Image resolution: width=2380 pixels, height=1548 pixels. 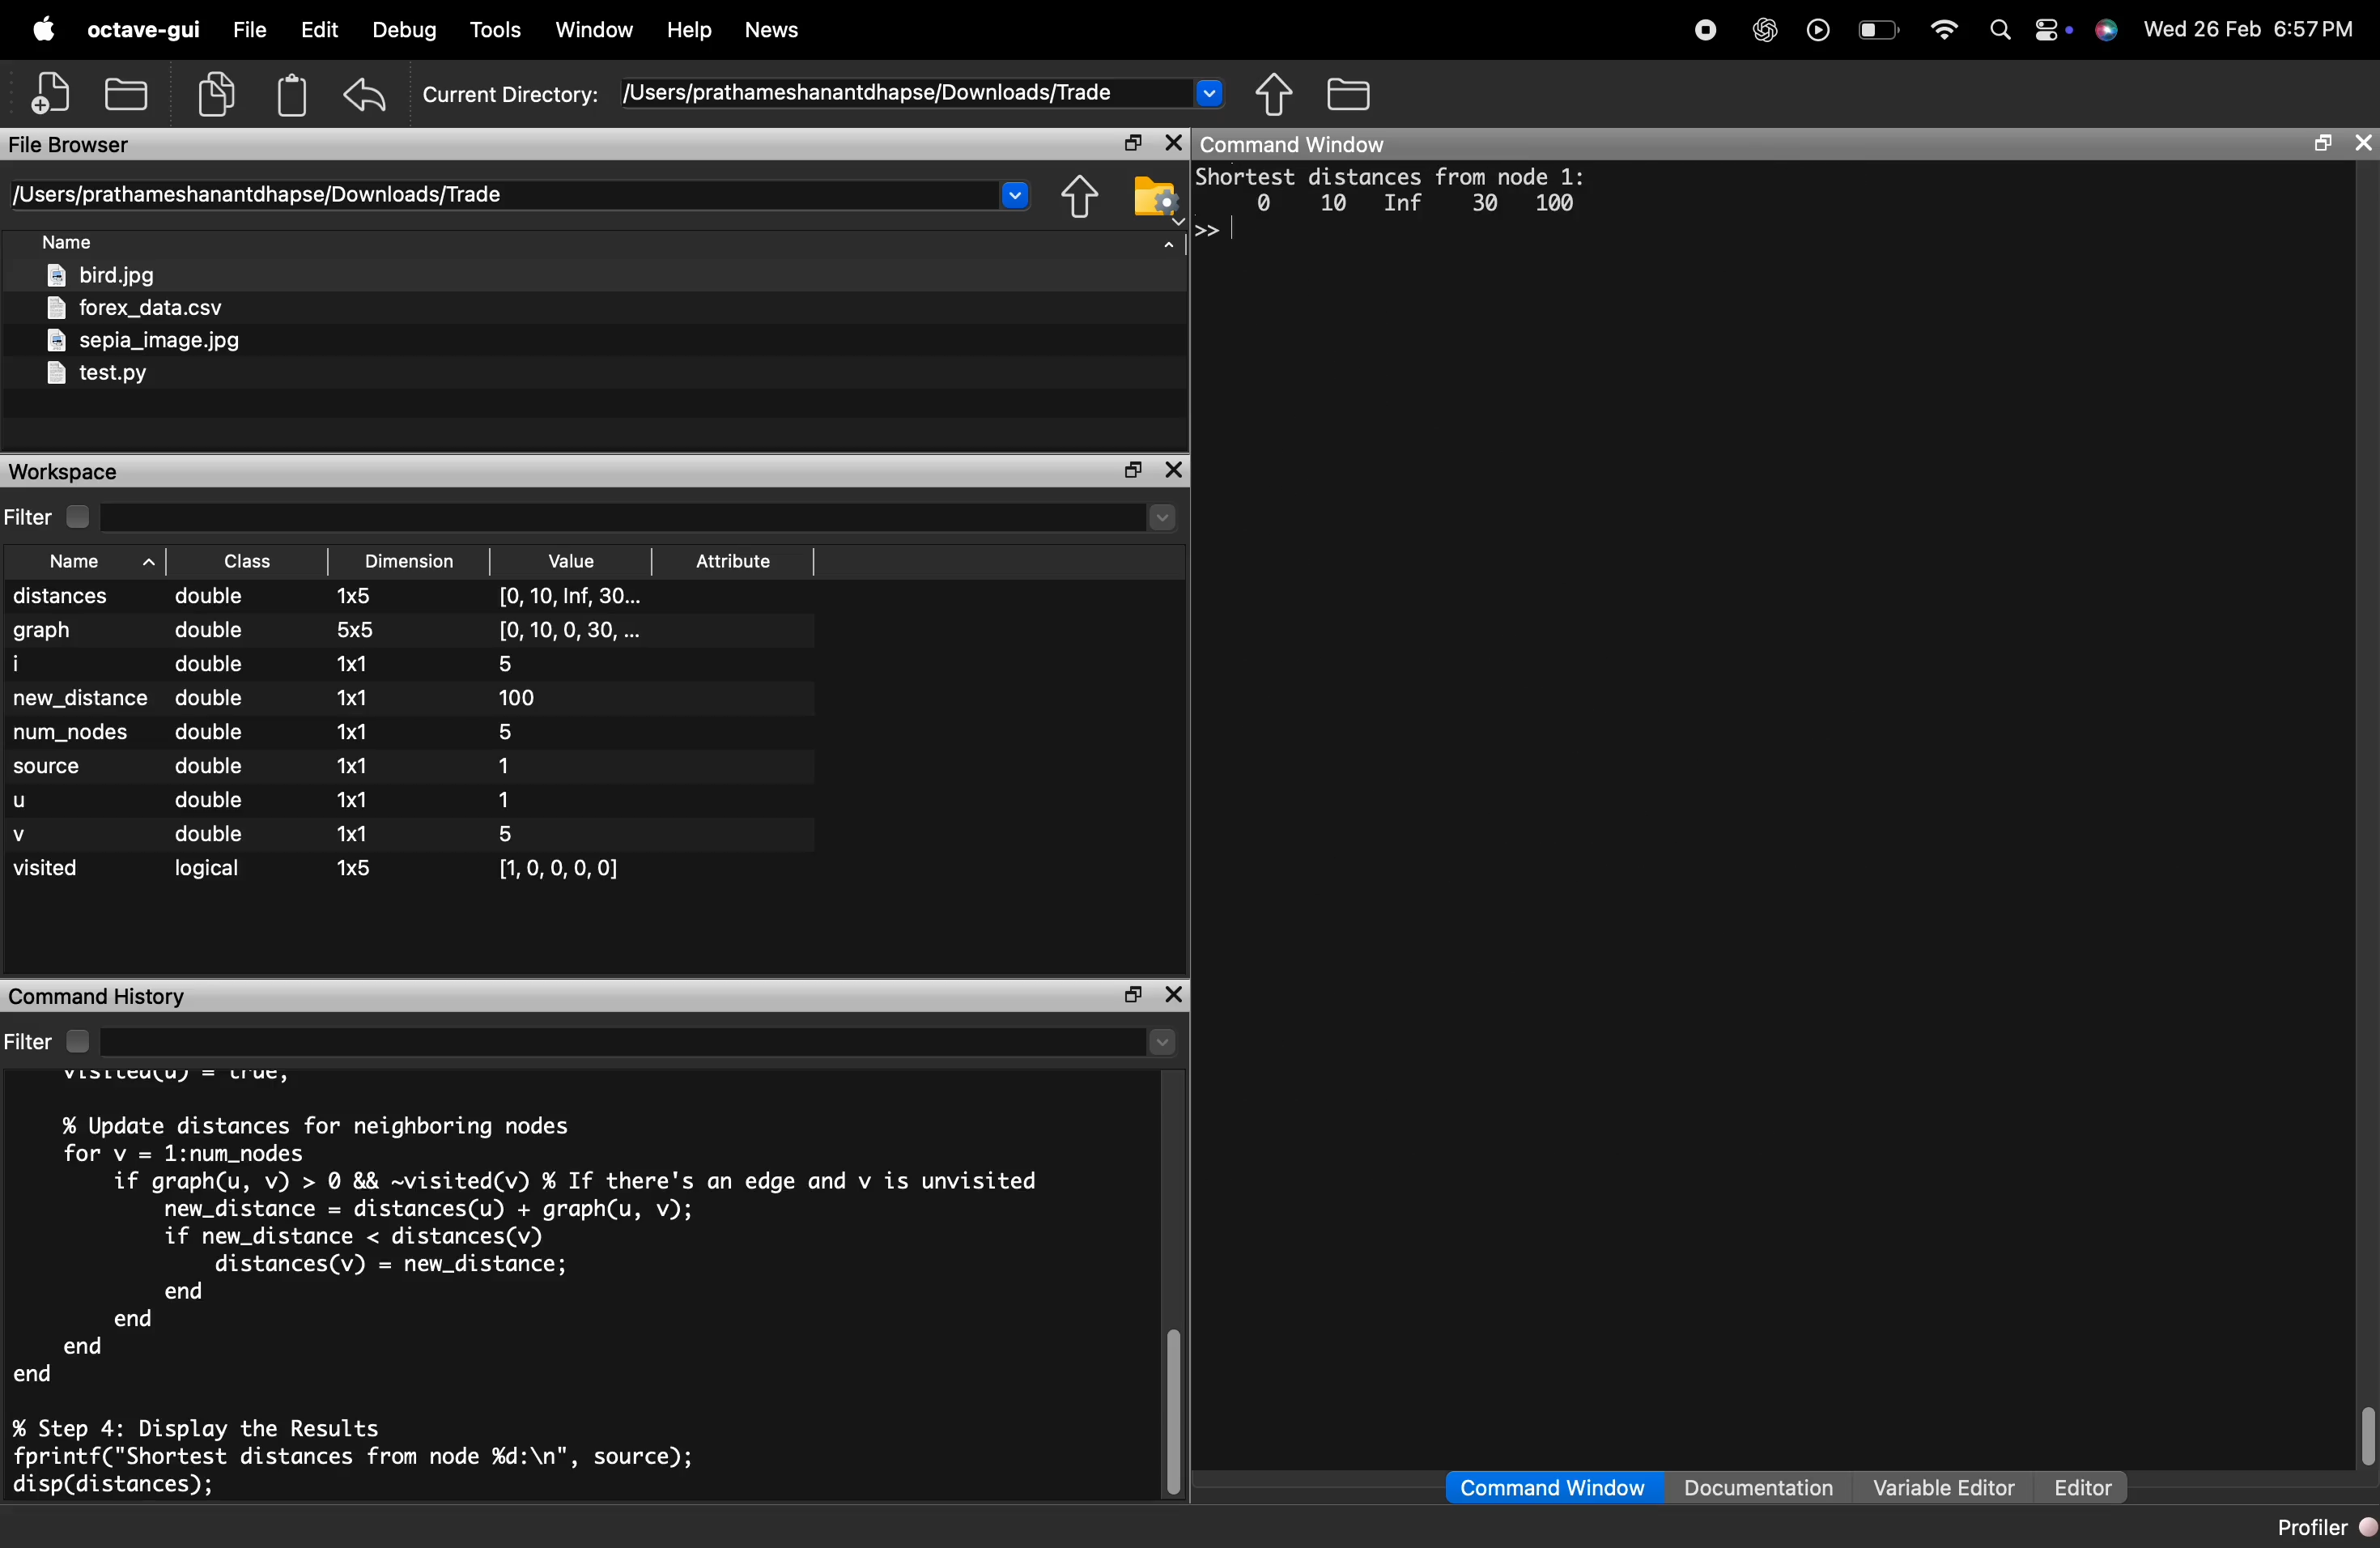 I want to click on apple , so click(x=43, y=29).